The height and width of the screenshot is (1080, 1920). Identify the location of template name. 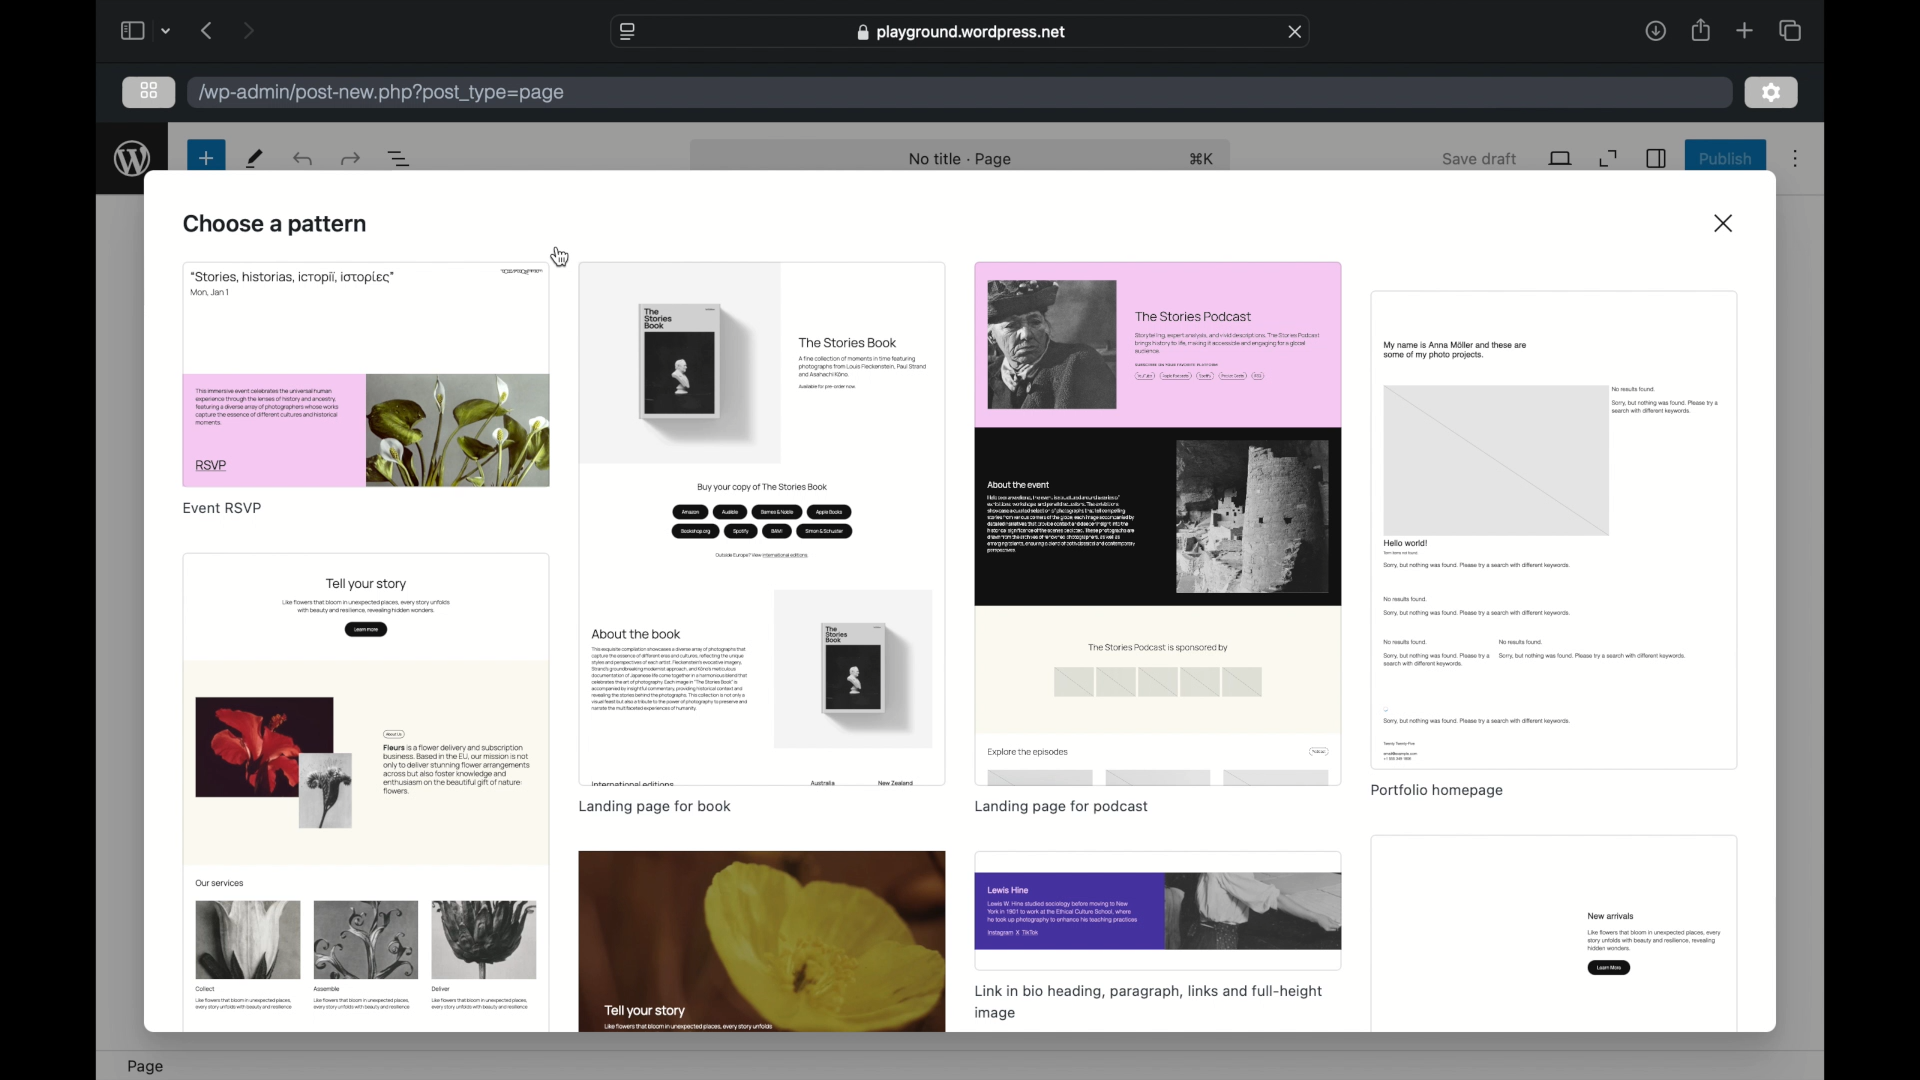
(1061, 808).